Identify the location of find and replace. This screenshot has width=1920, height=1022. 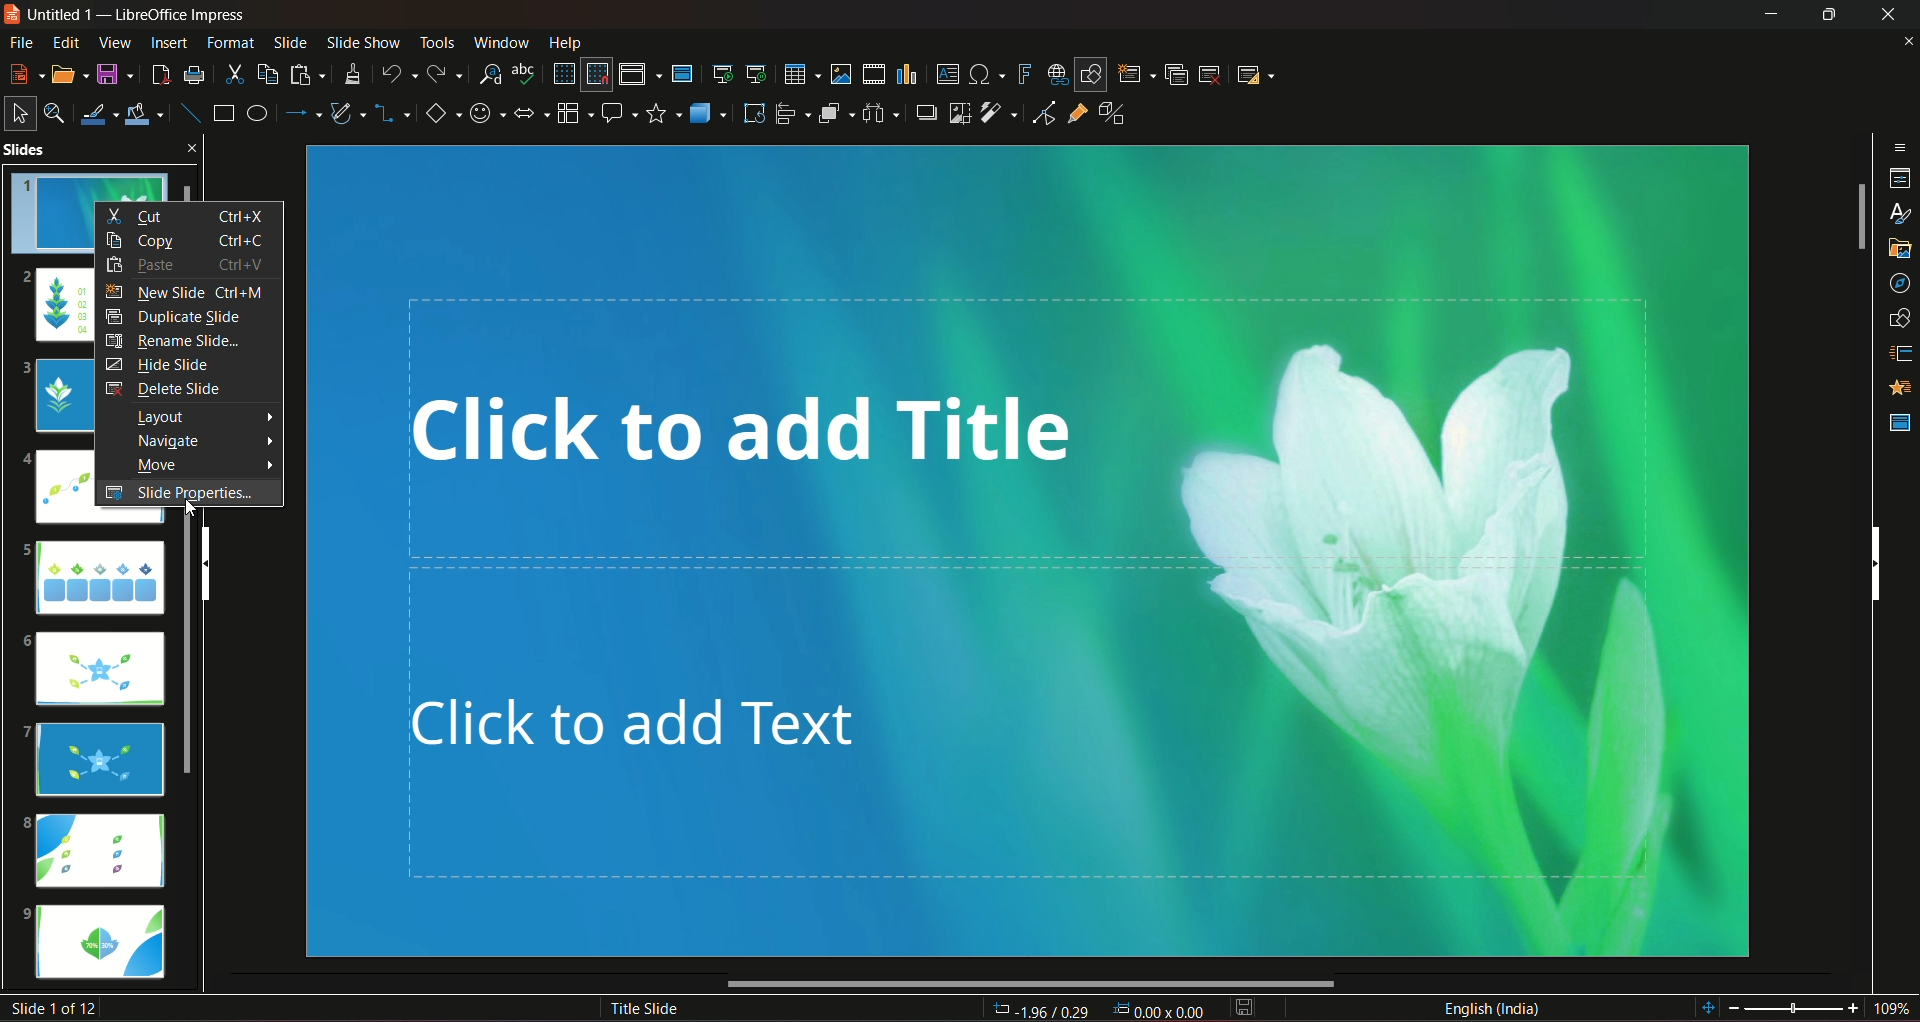
(490, 72).